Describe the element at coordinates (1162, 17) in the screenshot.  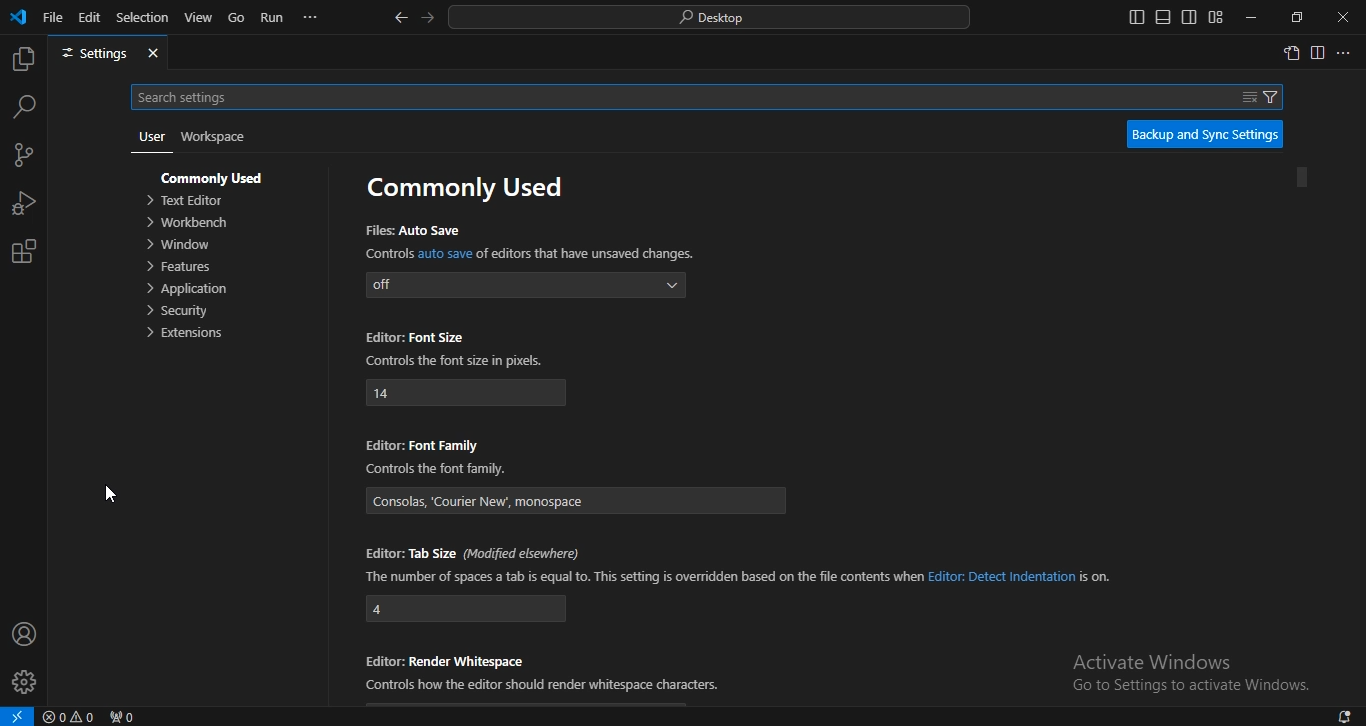
I see `toggle panel` at that location.